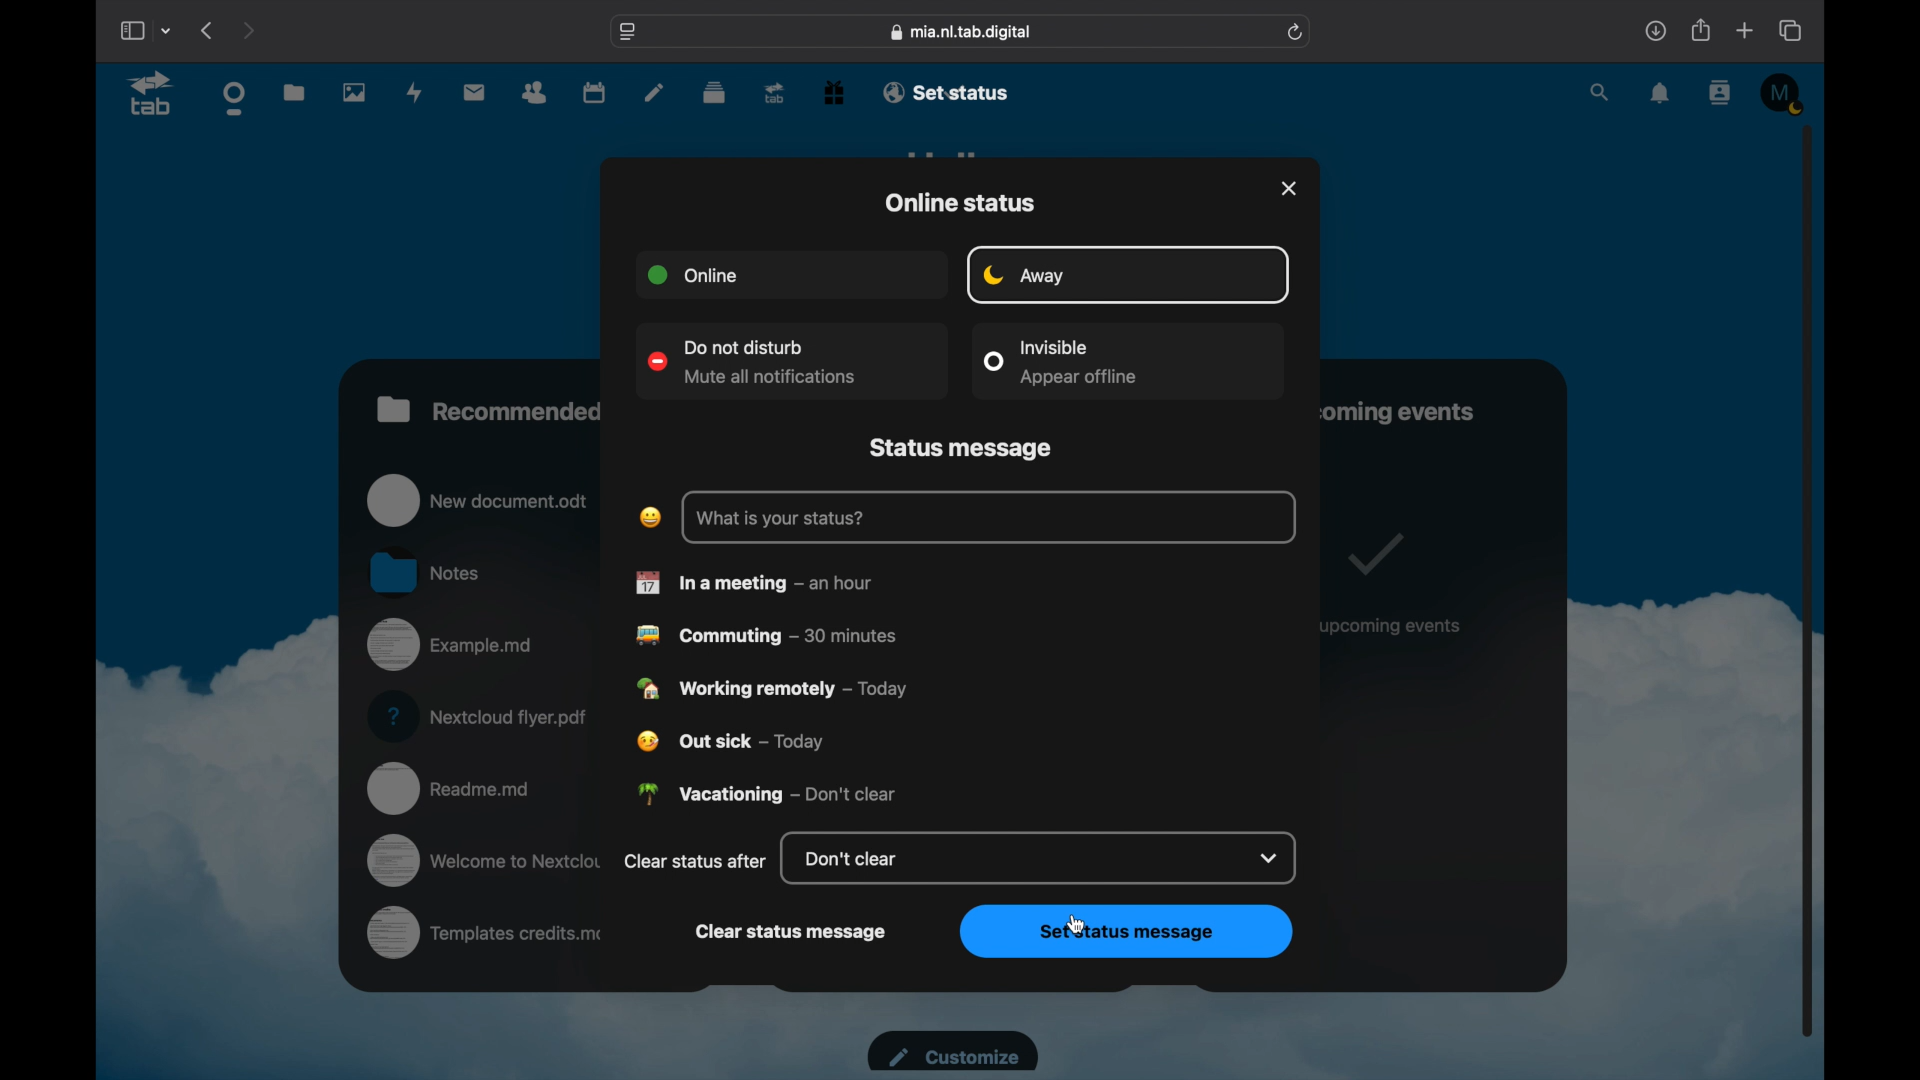  I want to click on nextcloud, so click(482, 716).